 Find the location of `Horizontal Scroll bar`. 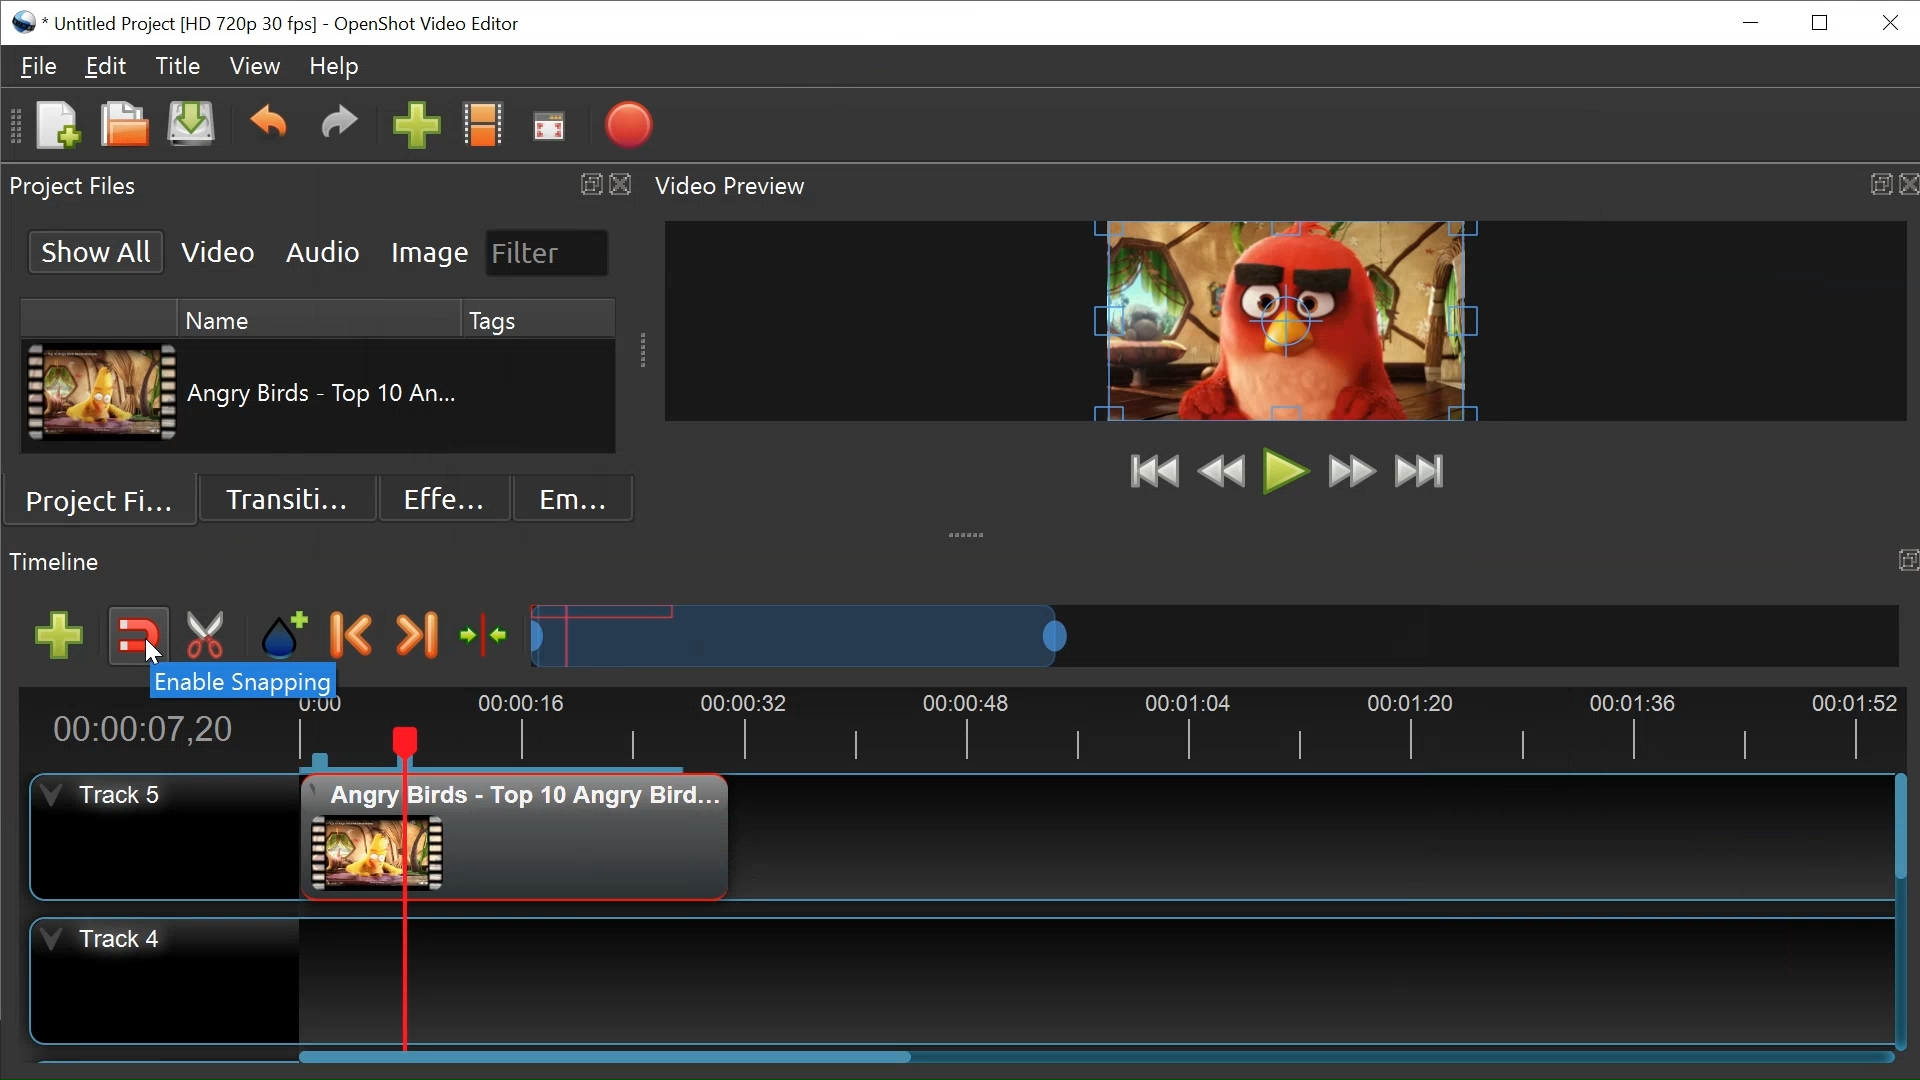

Horizontal Scroll bar is located at coordinates (605, 1057).